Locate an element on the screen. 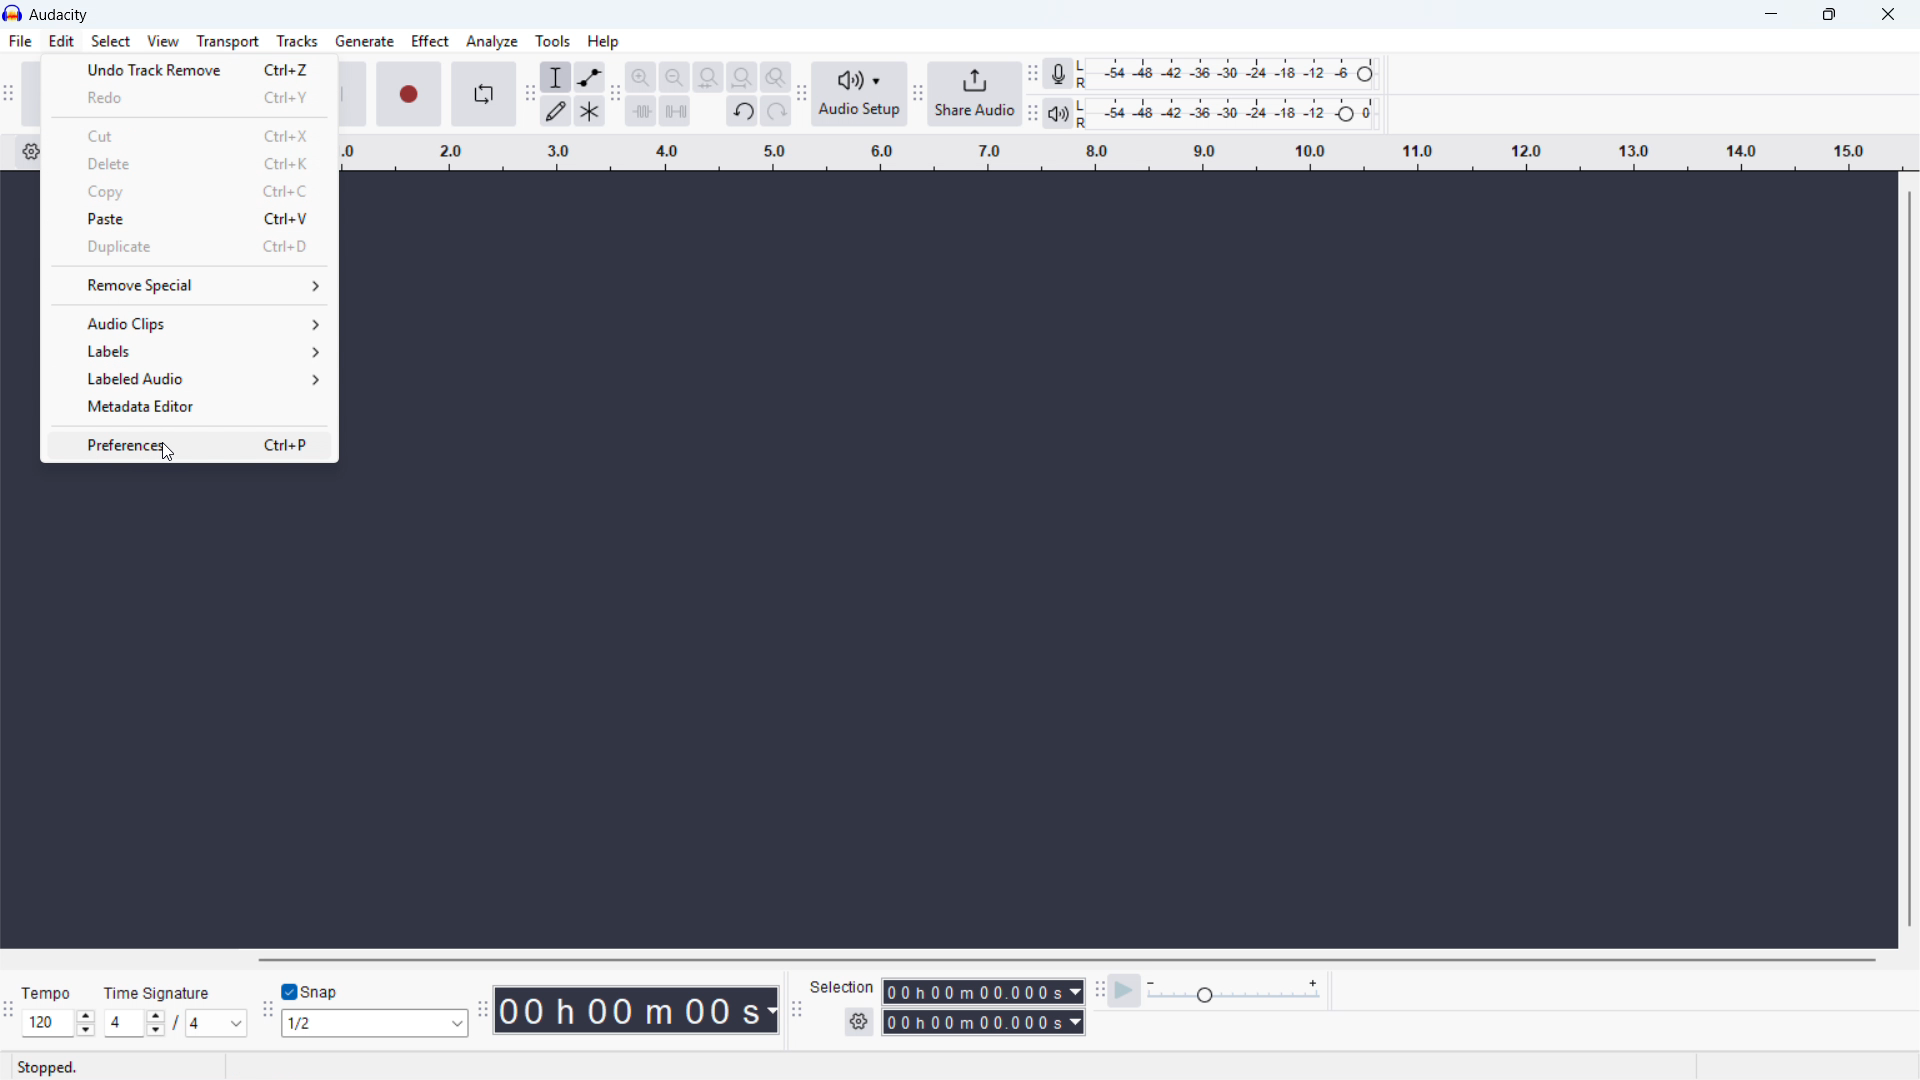  playback meter toolbar is located at coordinates (1032, 113).